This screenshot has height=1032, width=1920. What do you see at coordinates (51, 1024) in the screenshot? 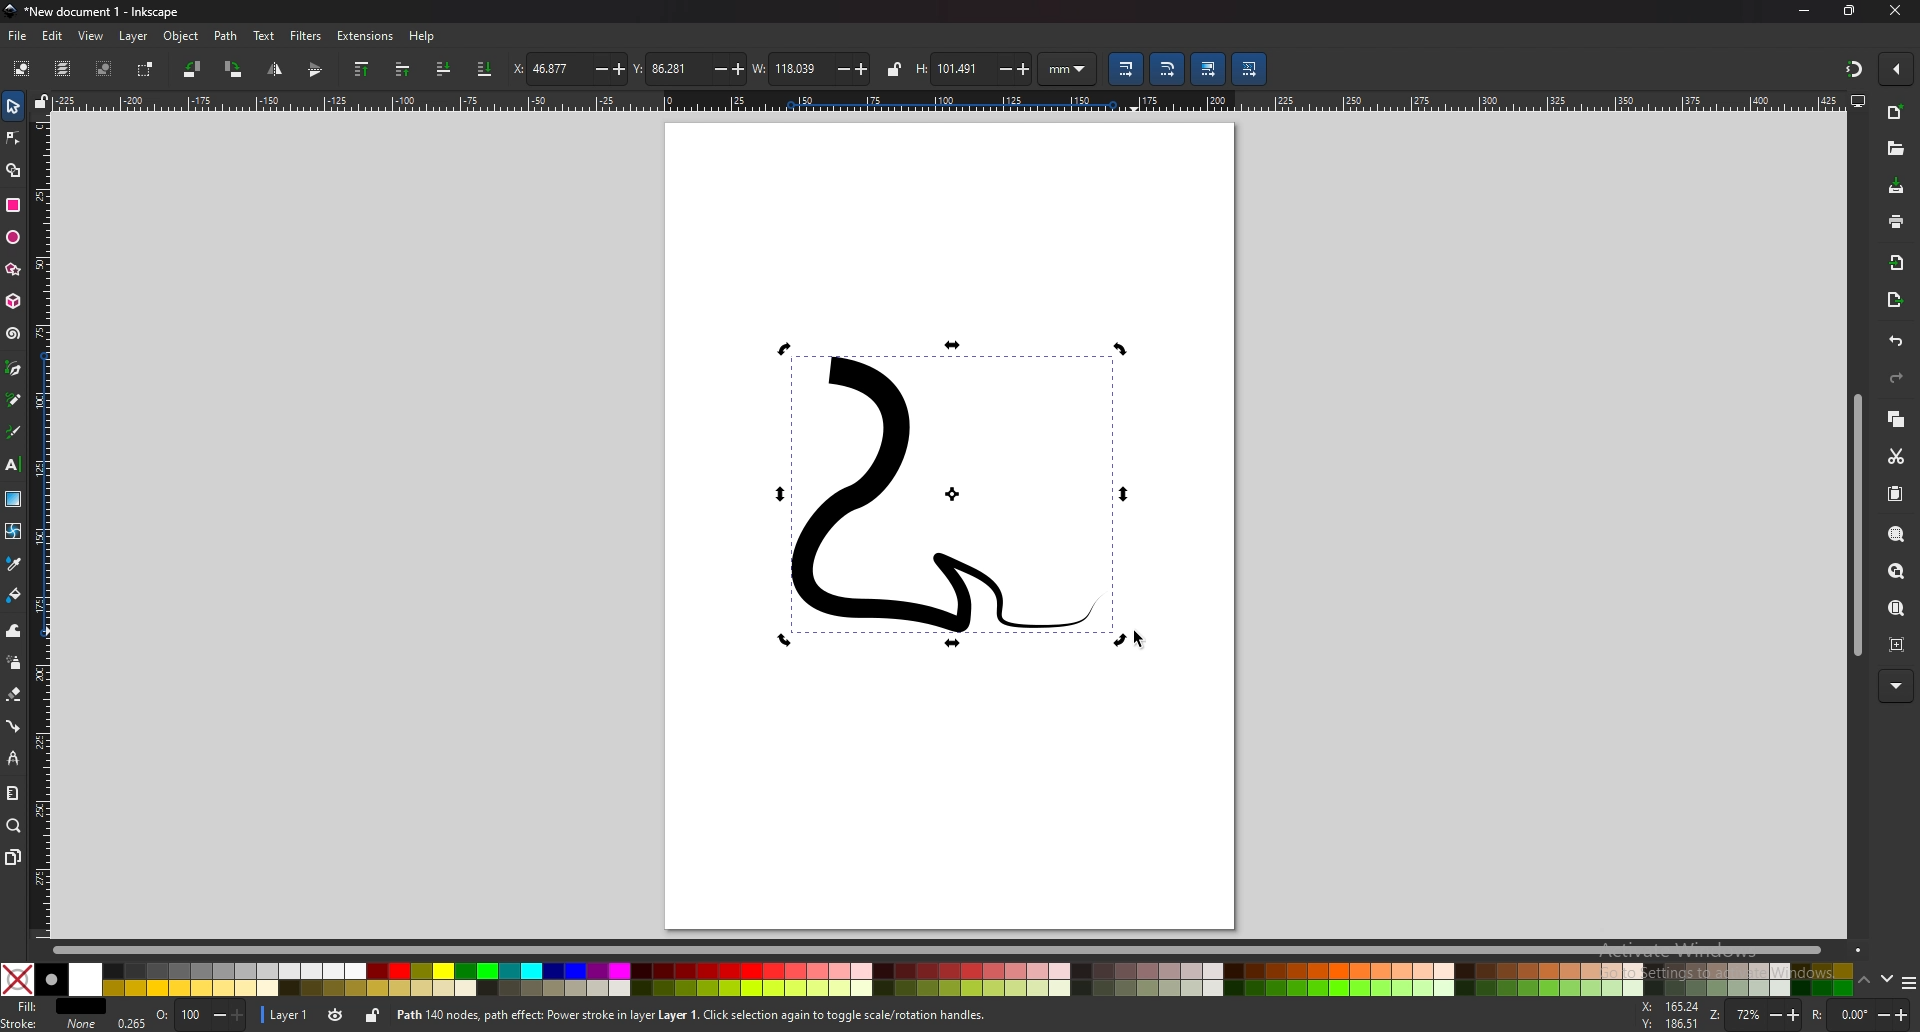
I see `stroke` at bounding box center [51, 1024].